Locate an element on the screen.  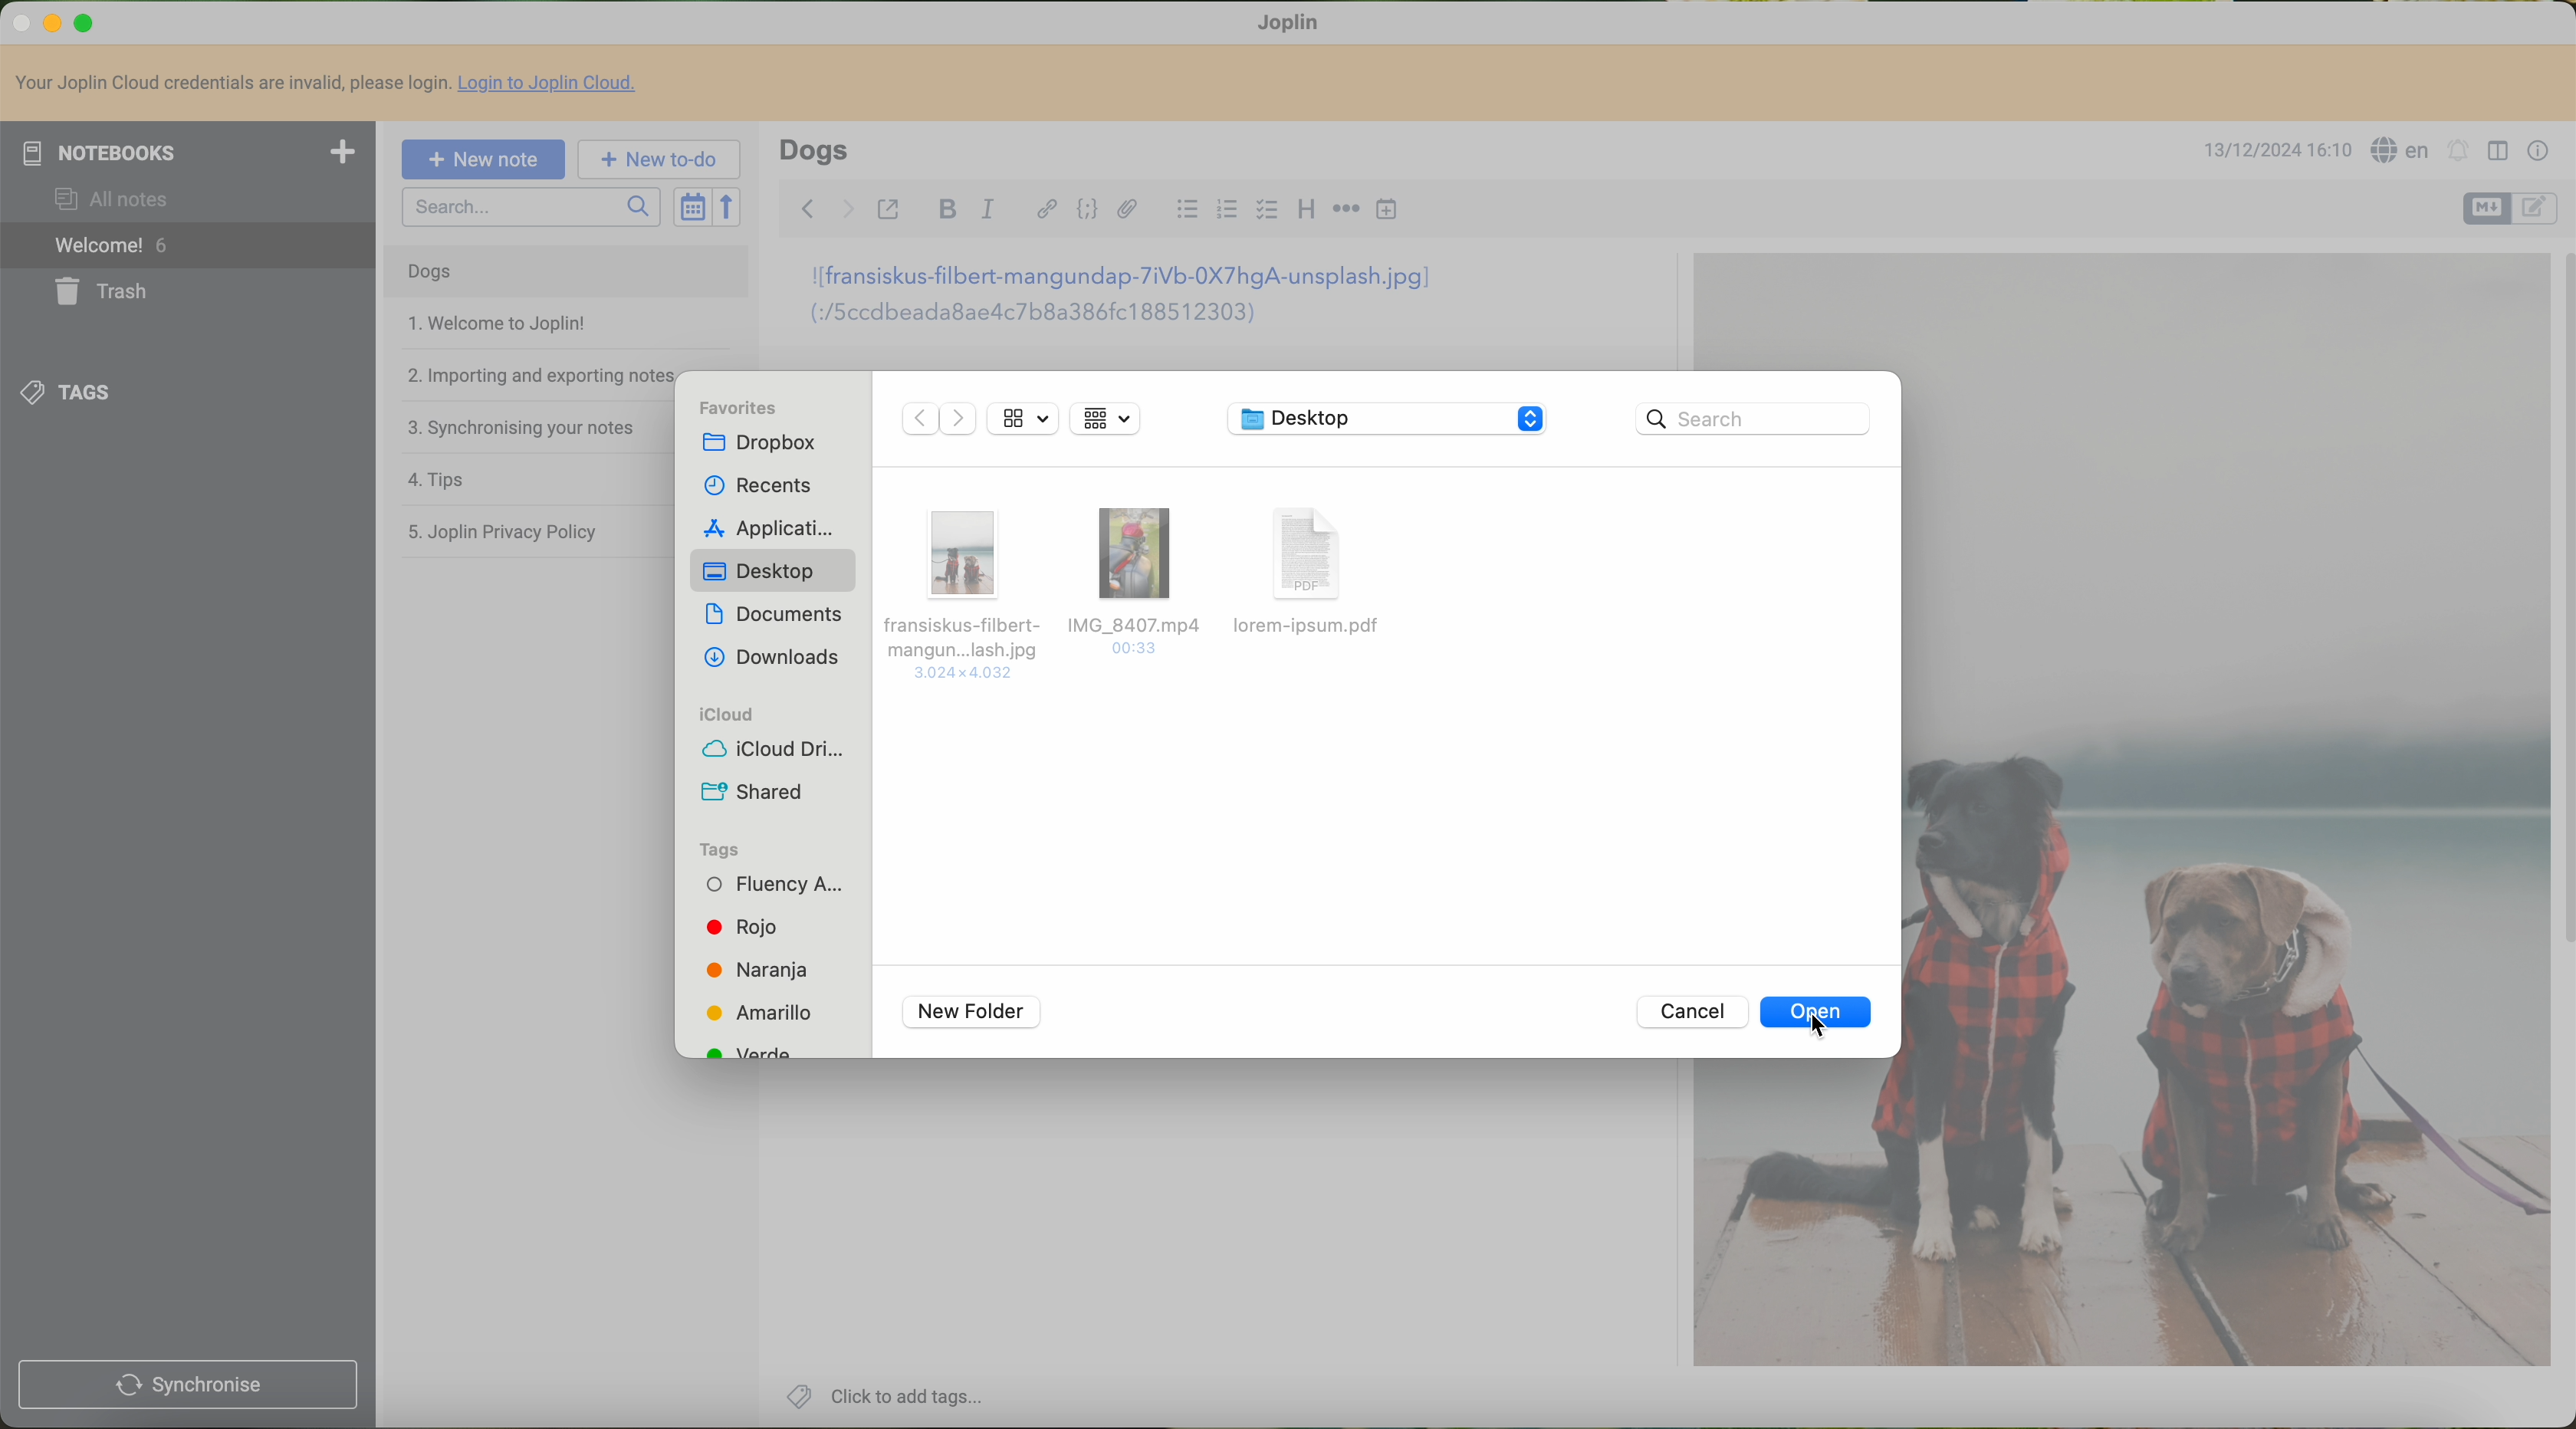
dogs image is located at coordinates (1797, 1217).